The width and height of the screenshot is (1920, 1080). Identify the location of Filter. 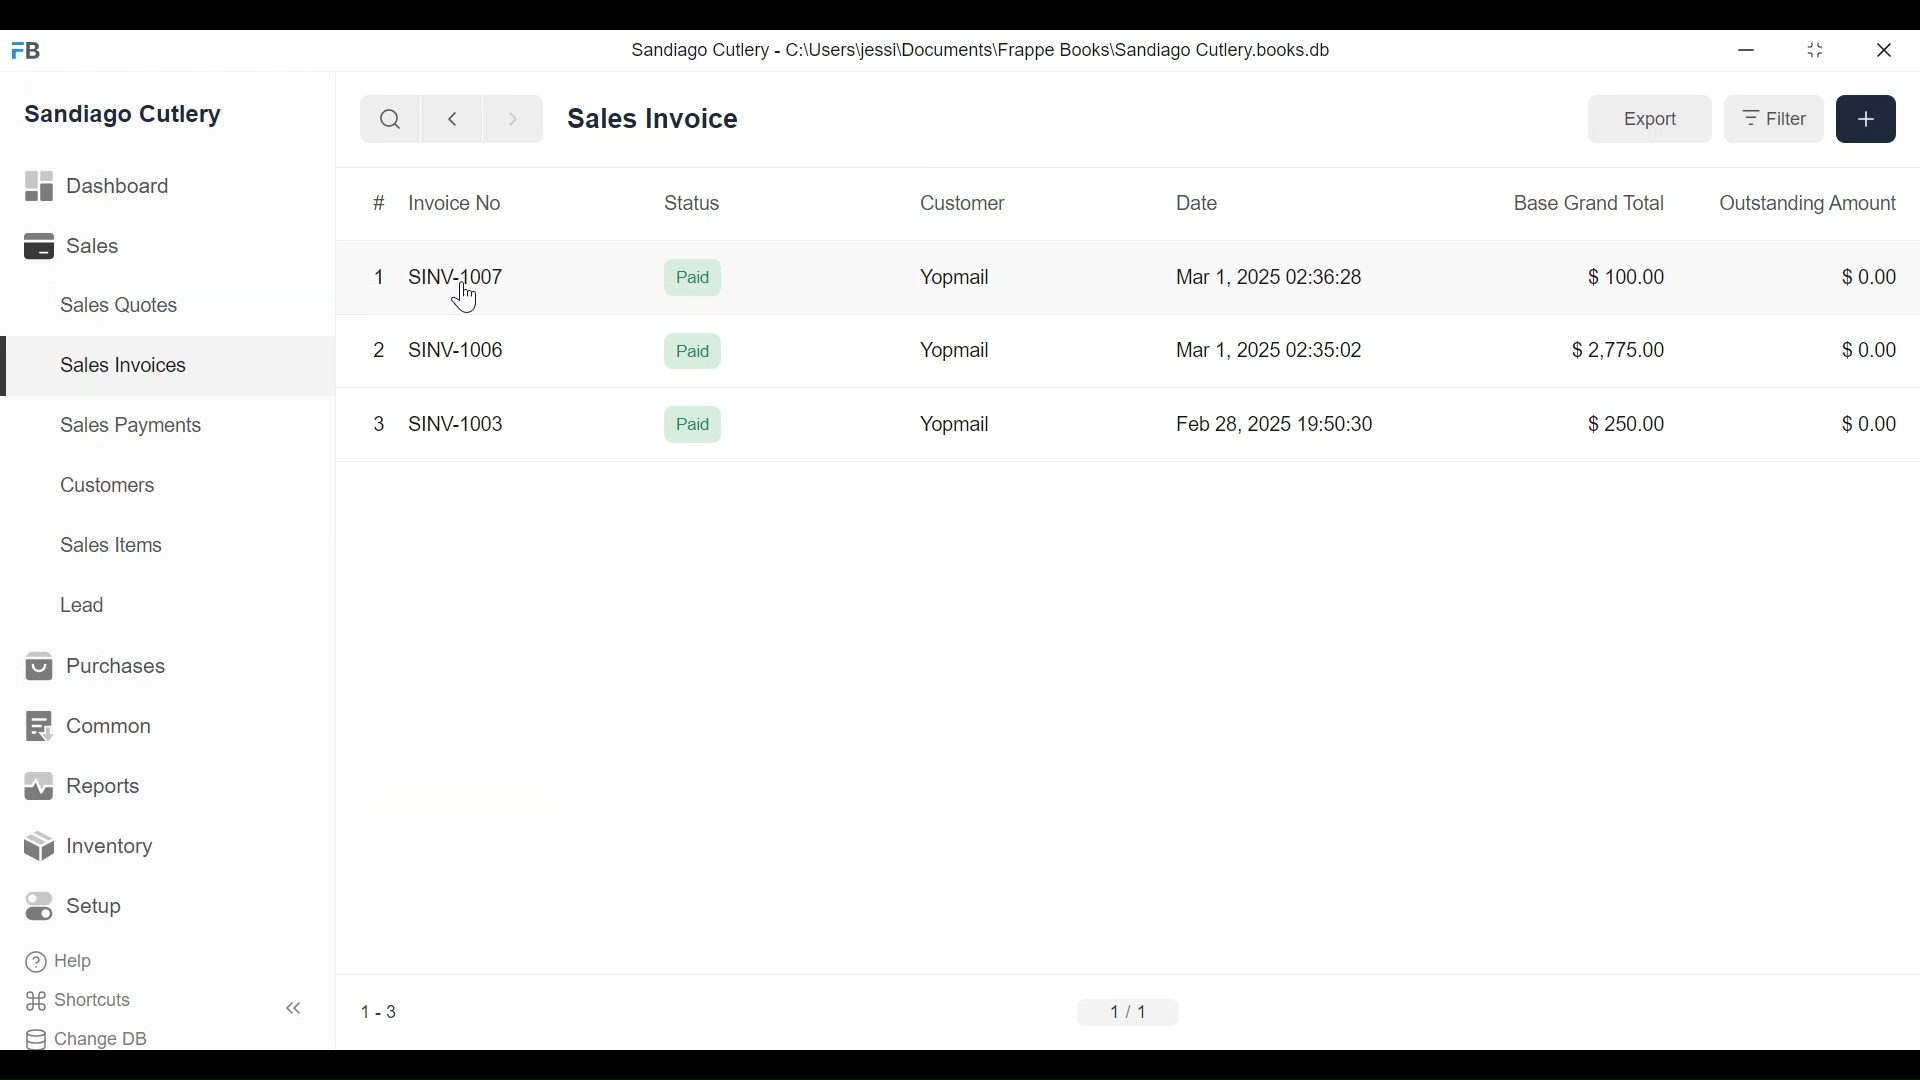
(1776, 119).